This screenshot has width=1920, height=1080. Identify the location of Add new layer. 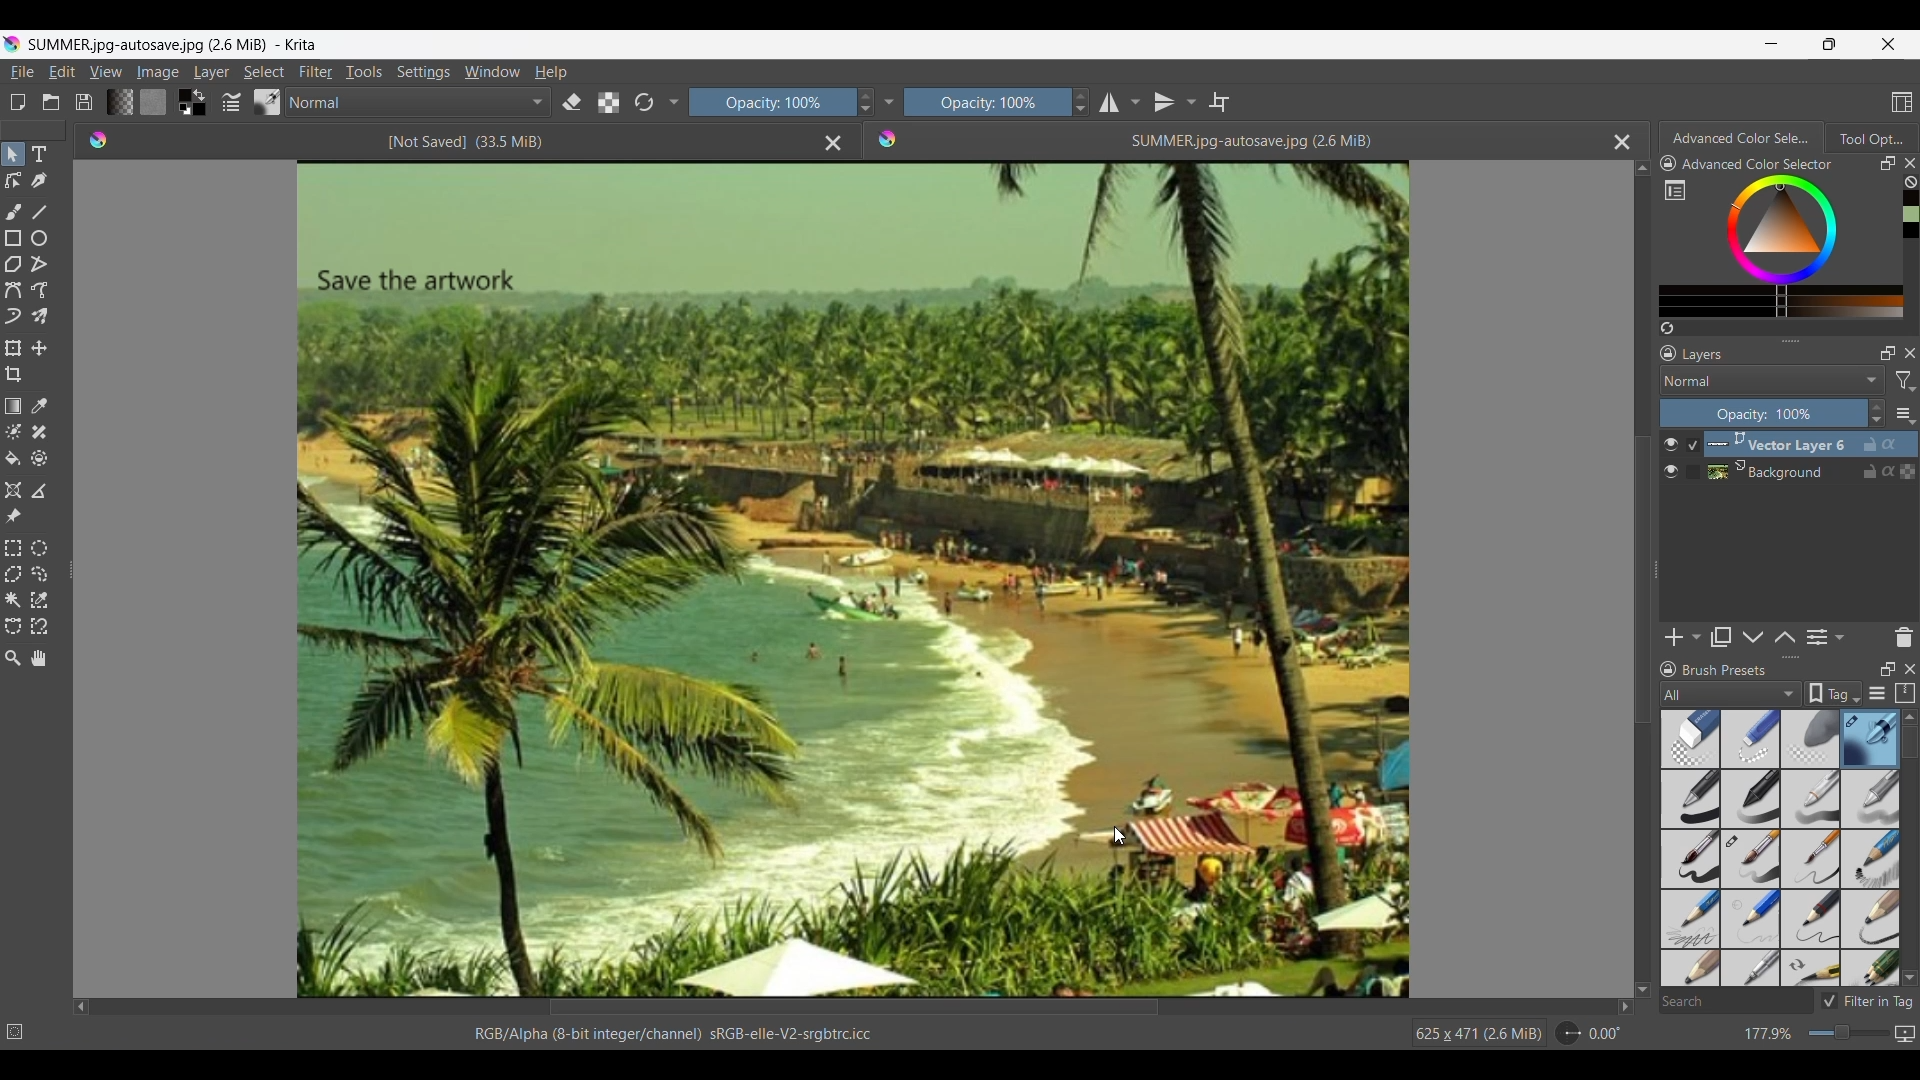
(1683, 637).